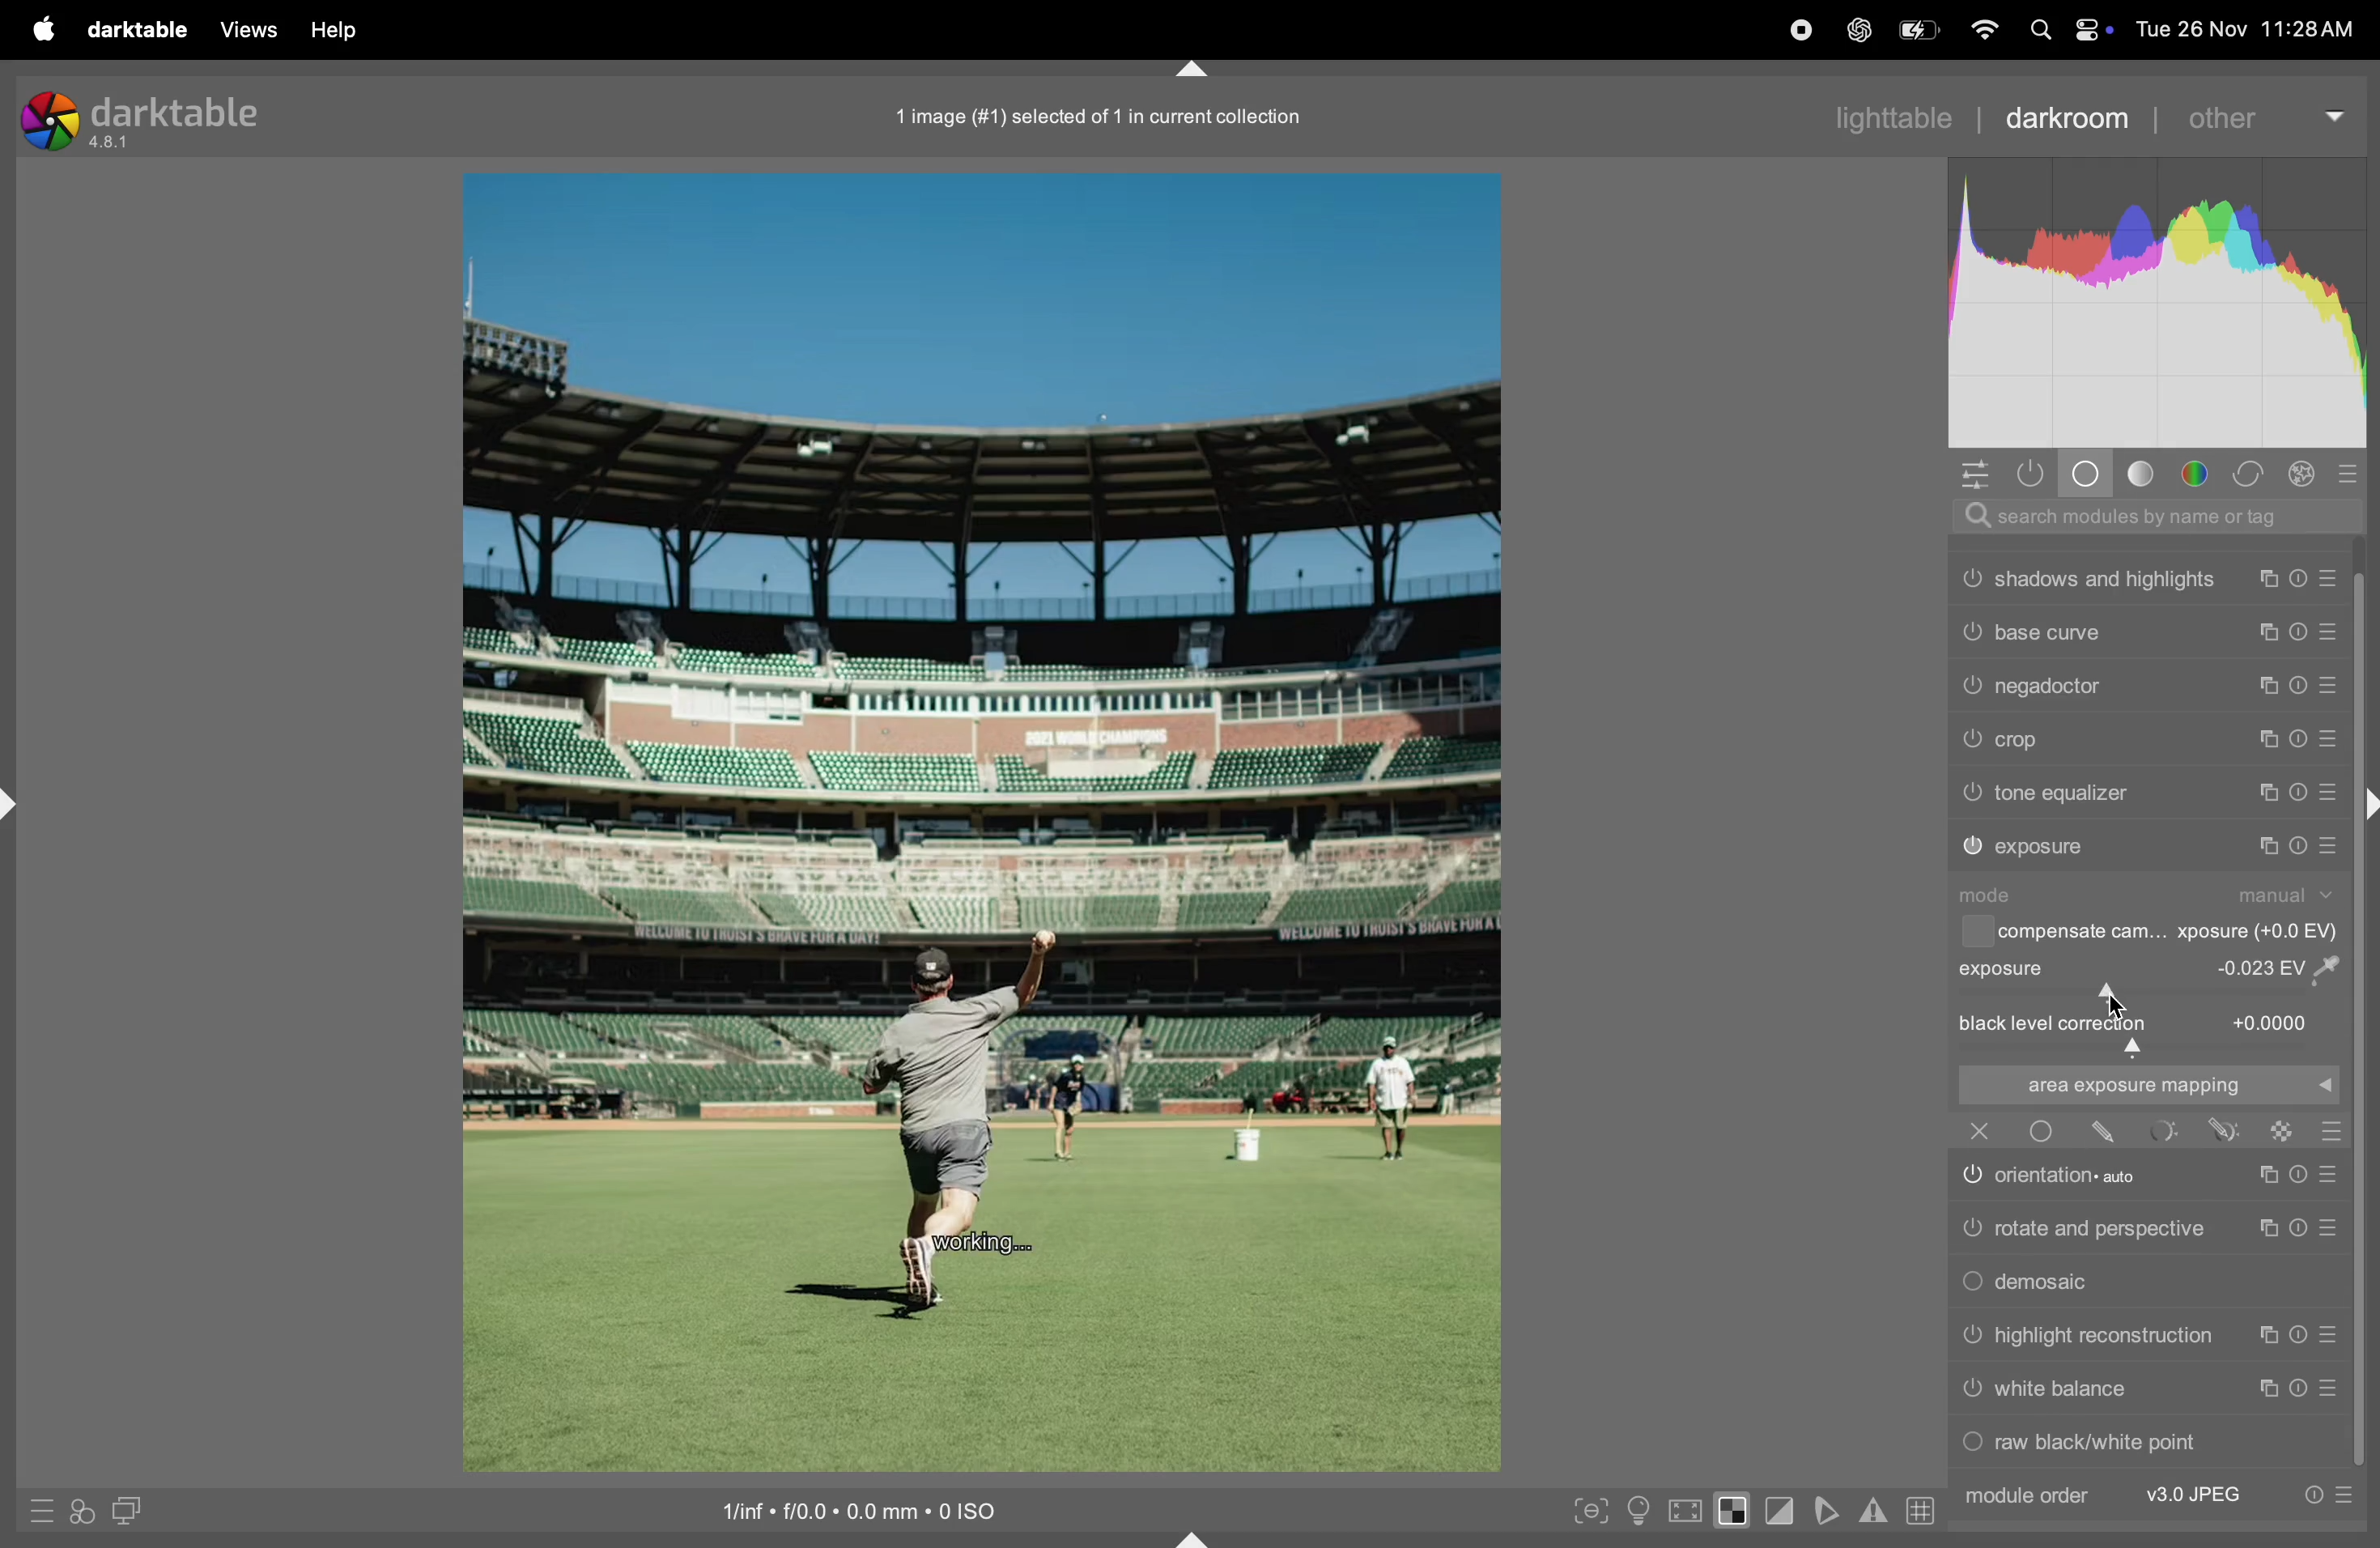  Describe the element at coordinates (2151, 1048) in the screenshot. I see `slider` at that location.